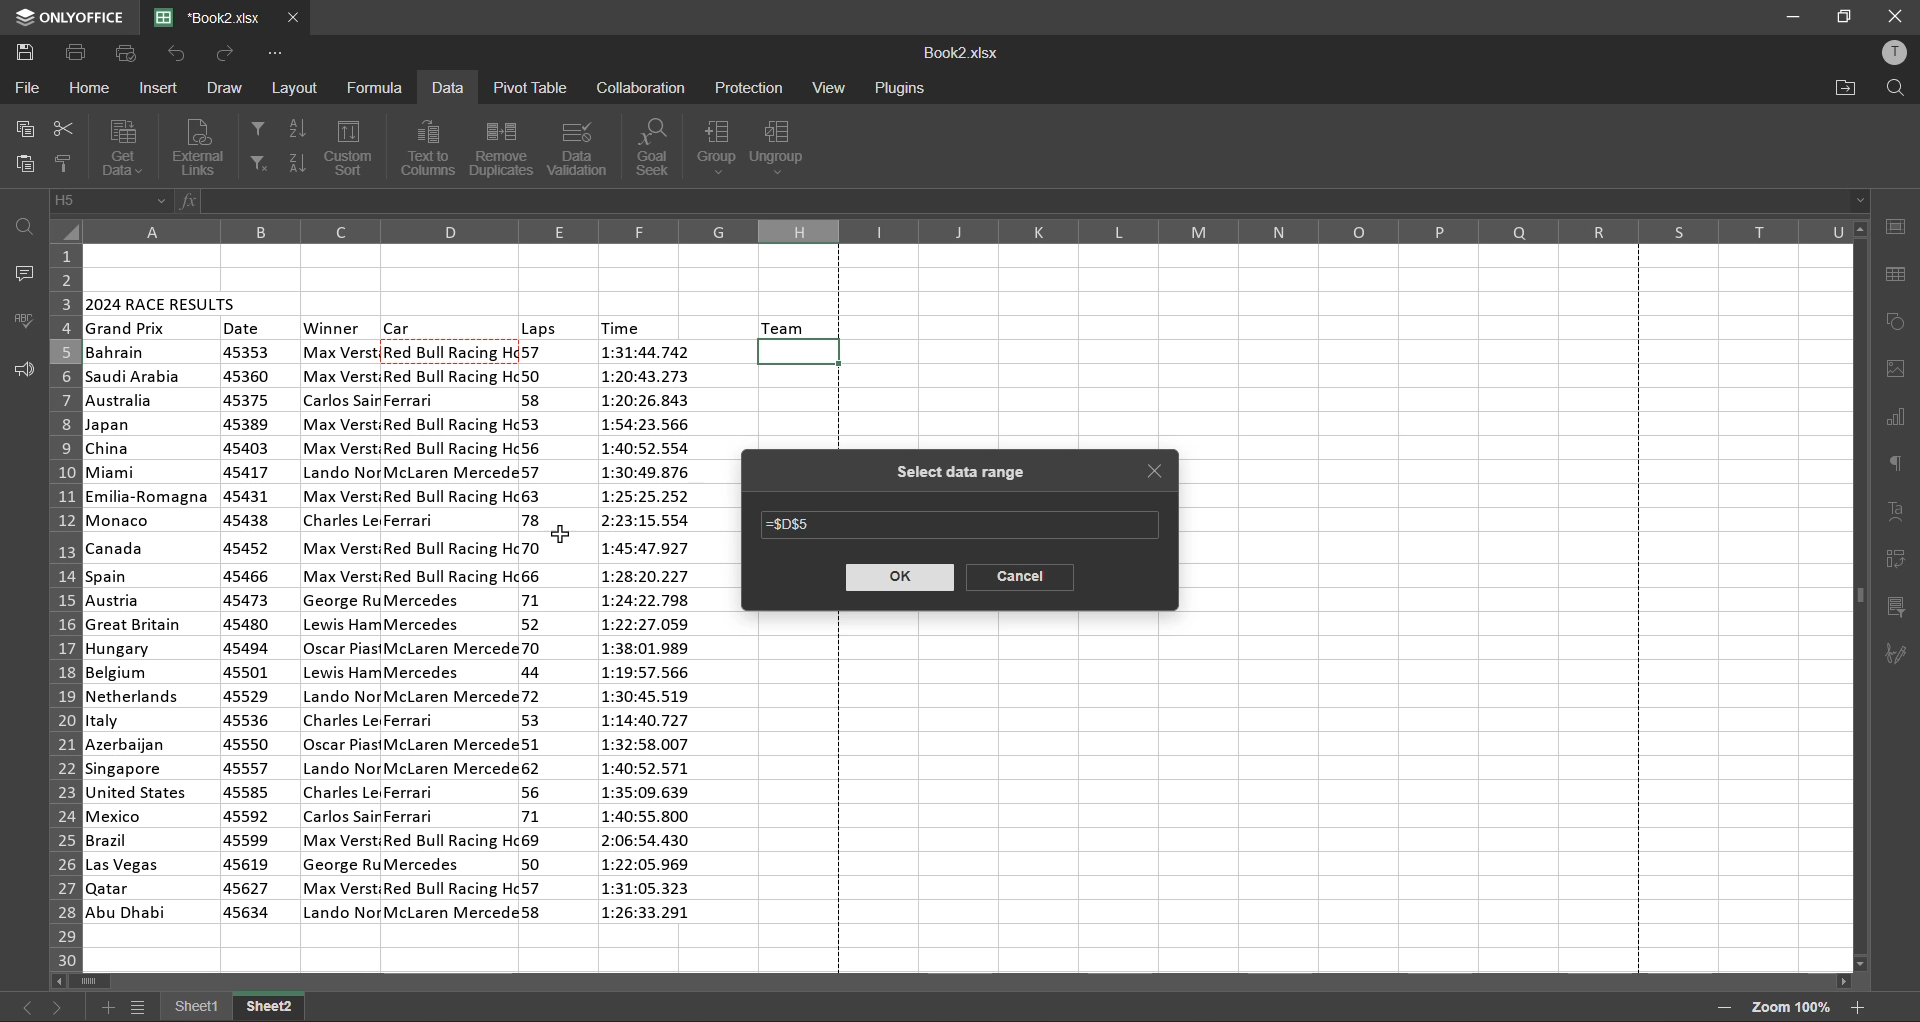 Image resolution: width=1920 pixels, height=1022 pixels. What do you see at coordinates (1846, 88) in the screenshot?
I see `open location` at bounding box center [1846, 88].